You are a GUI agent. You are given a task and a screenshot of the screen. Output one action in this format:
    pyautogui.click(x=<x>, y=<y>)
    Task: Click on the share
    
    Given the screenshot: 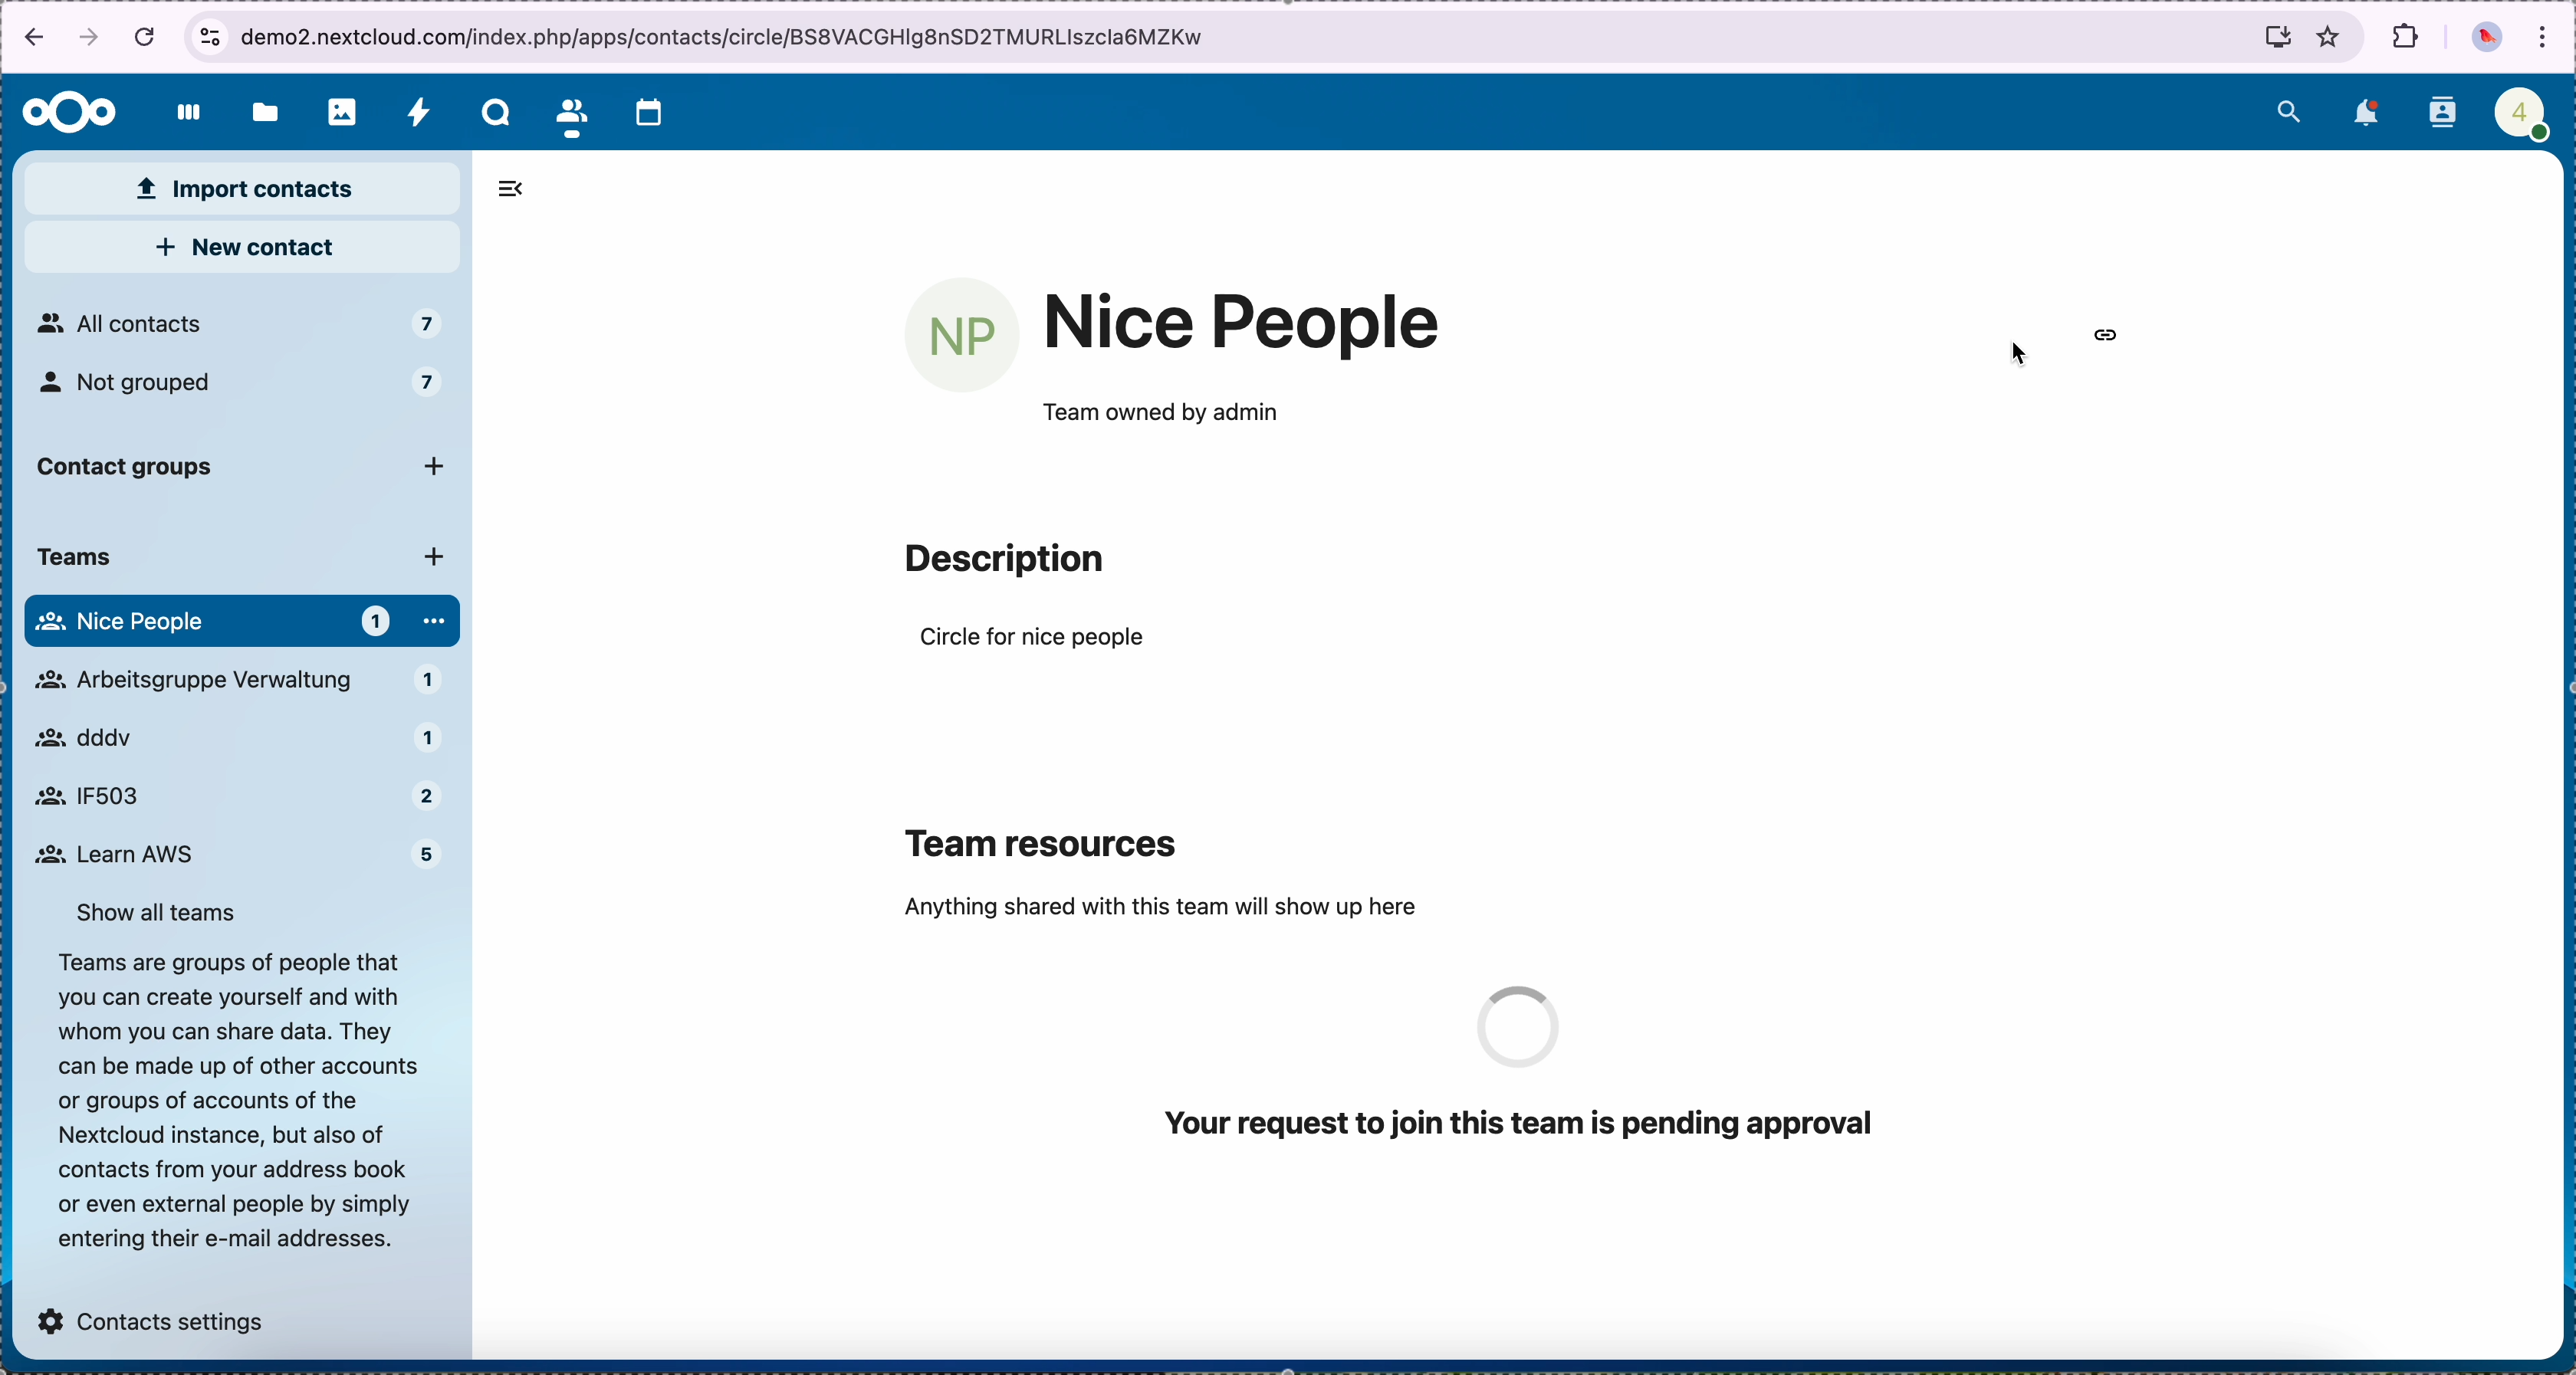 What is the action you would take?
    pyautogui.click(x=2109, y=337)
    